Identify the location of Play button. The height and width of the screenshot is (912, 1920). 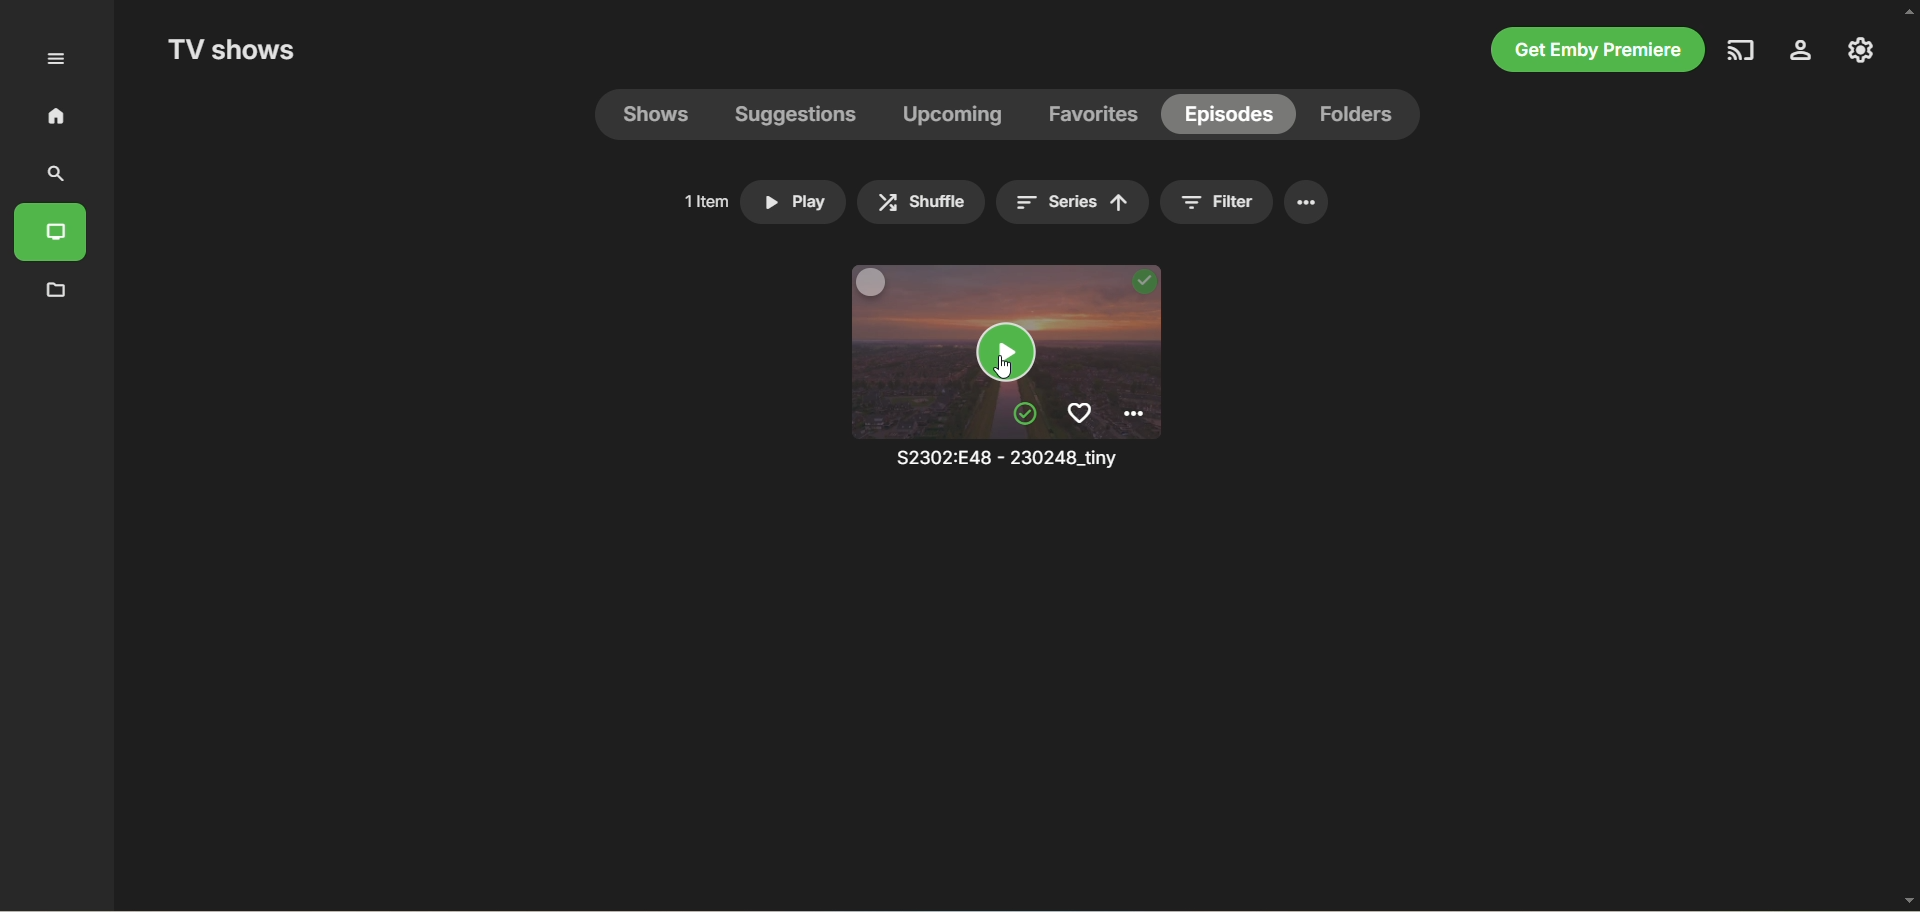
(1006, 352).